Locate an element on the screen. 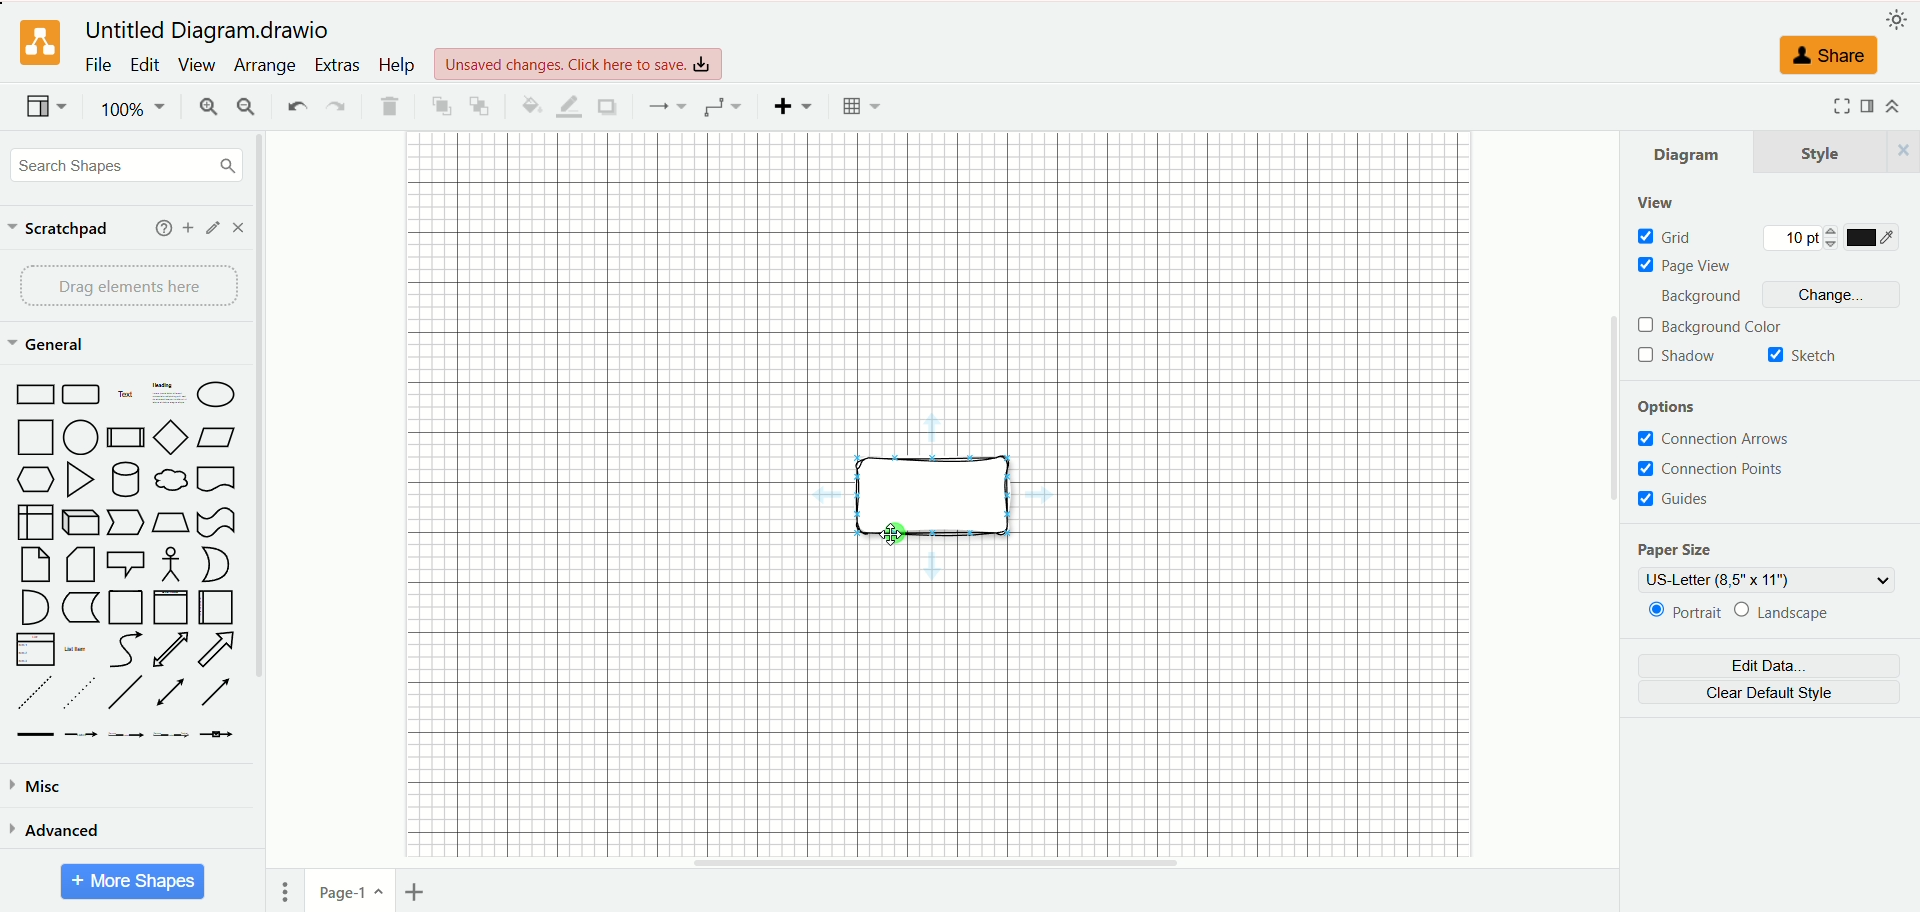 This screenshot has height=912, width=1920. connection is located at coordinates (664, 106).